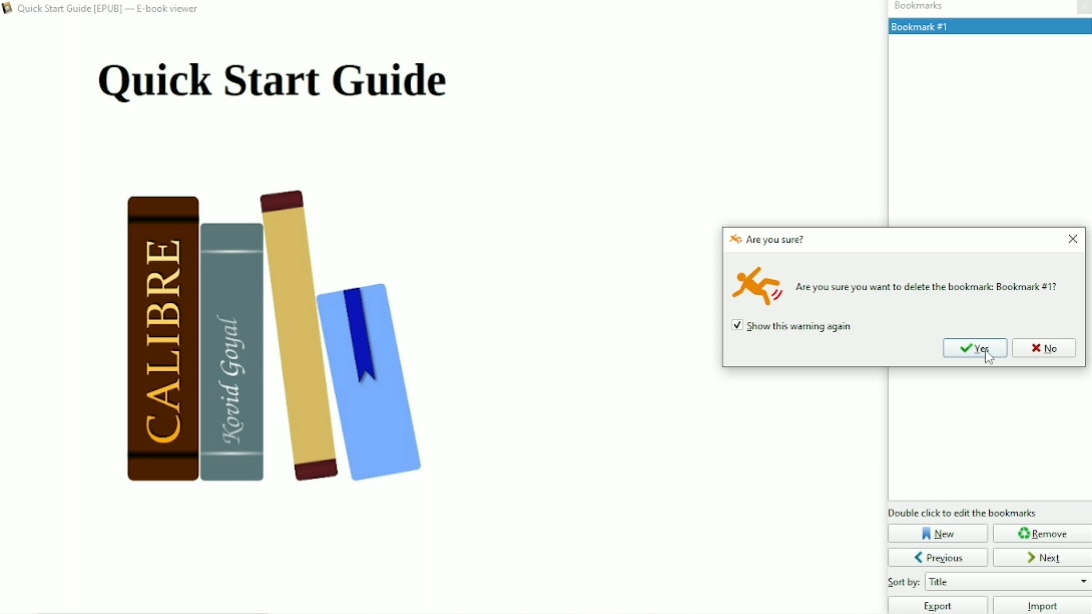  What do you see at coordinates (938, 557) in the screenshot?
I see `Previous` at bounding box center [938, 557].